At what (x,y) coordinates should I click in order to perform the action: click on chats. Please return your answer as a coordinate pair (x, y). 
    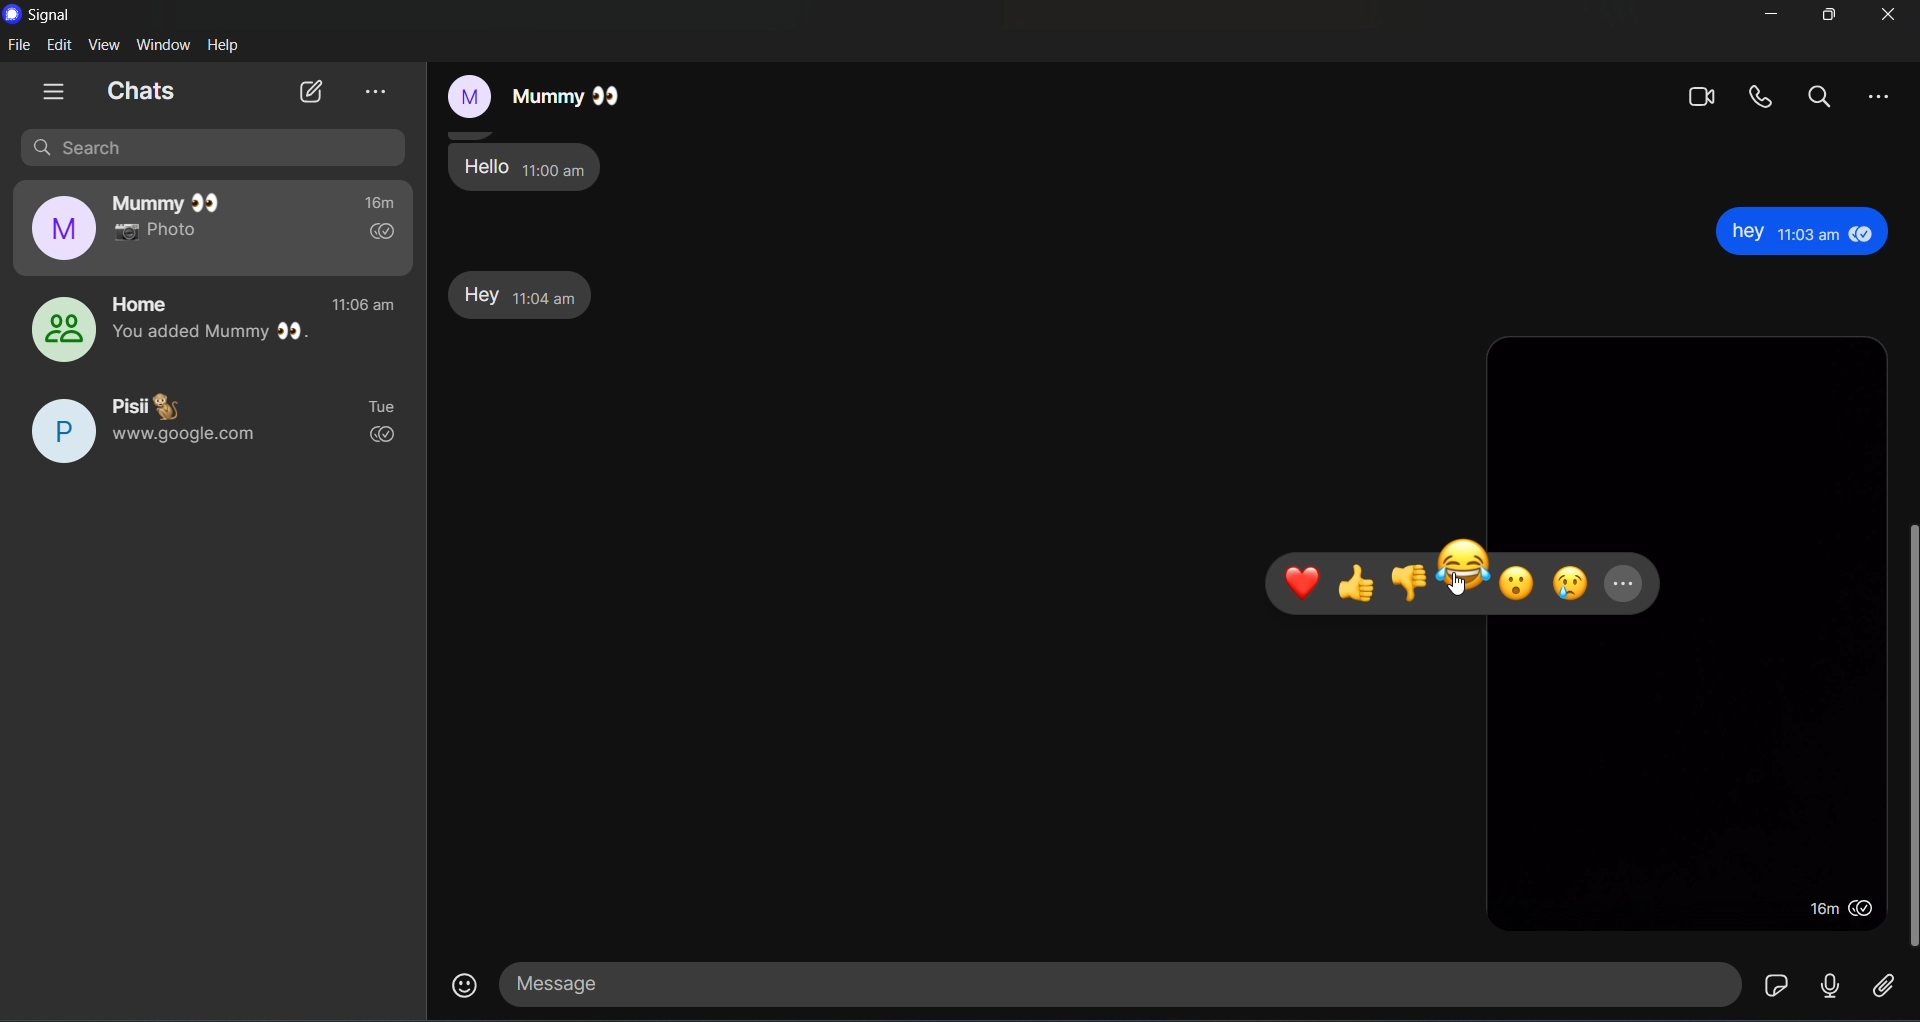
    Looking at the image, I should click on (141, 91).